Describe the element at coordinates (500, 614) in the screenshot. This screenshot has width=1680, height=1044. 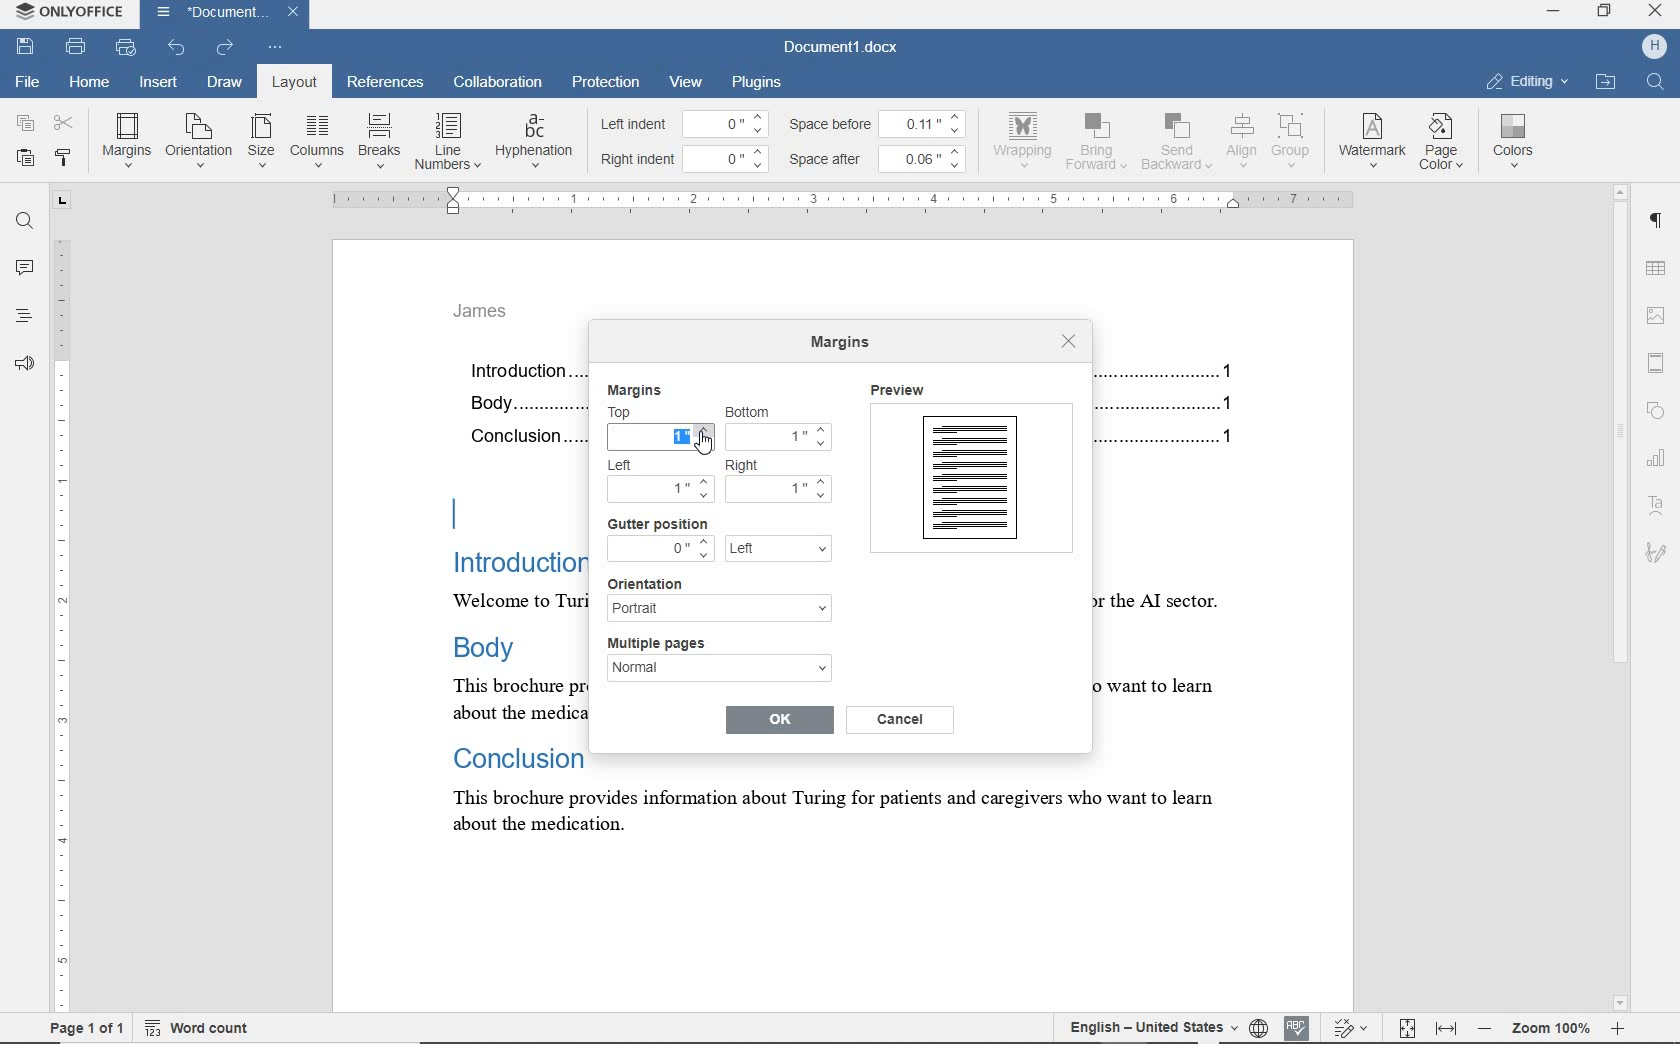
I see `text` at that location.